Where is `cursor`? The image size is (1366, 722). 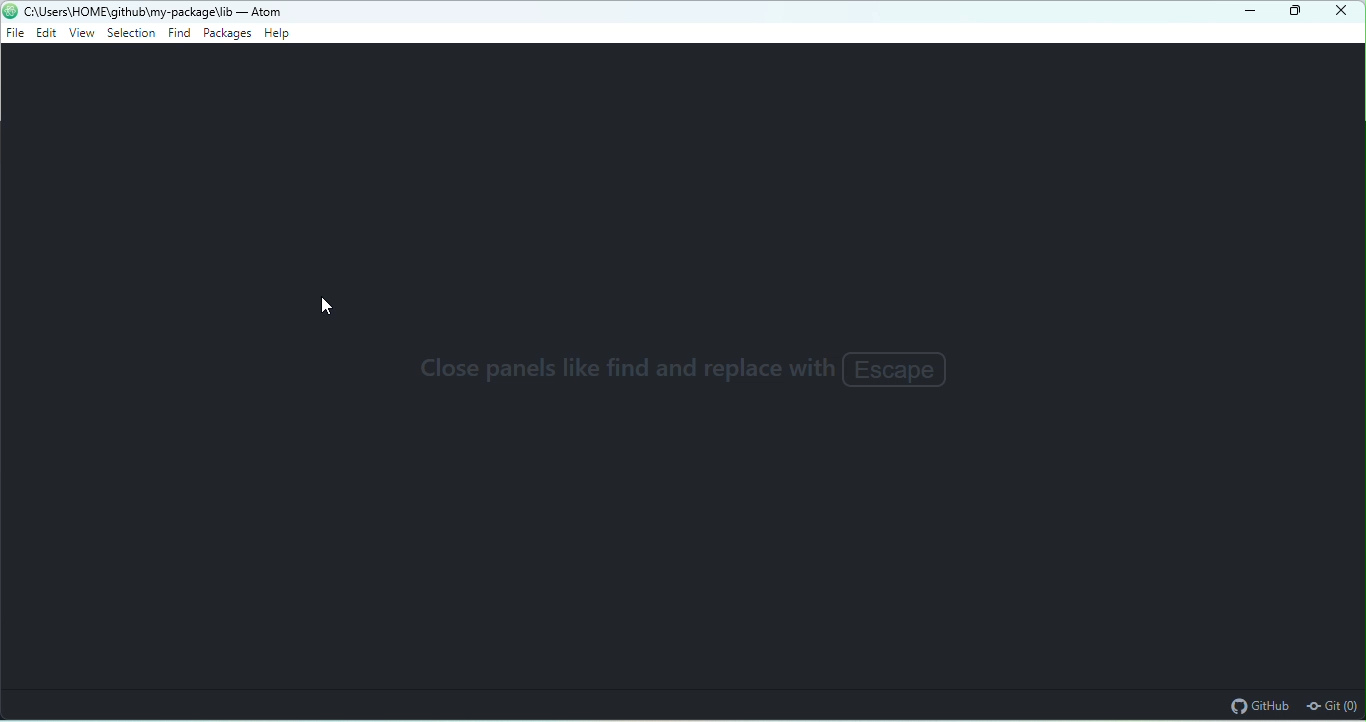
cursor is located at coordinates (325, 305).